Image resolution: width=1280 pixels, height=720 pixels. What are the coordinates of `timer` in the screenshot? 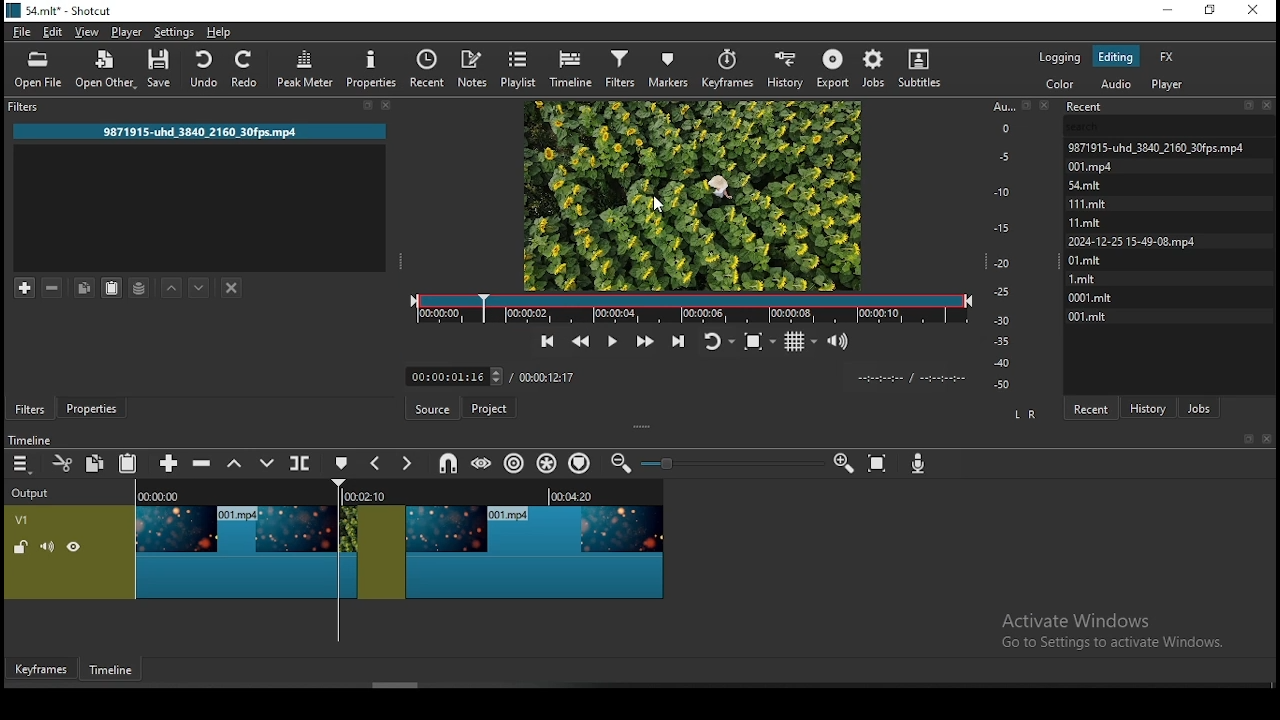 It's located at (907, 377).